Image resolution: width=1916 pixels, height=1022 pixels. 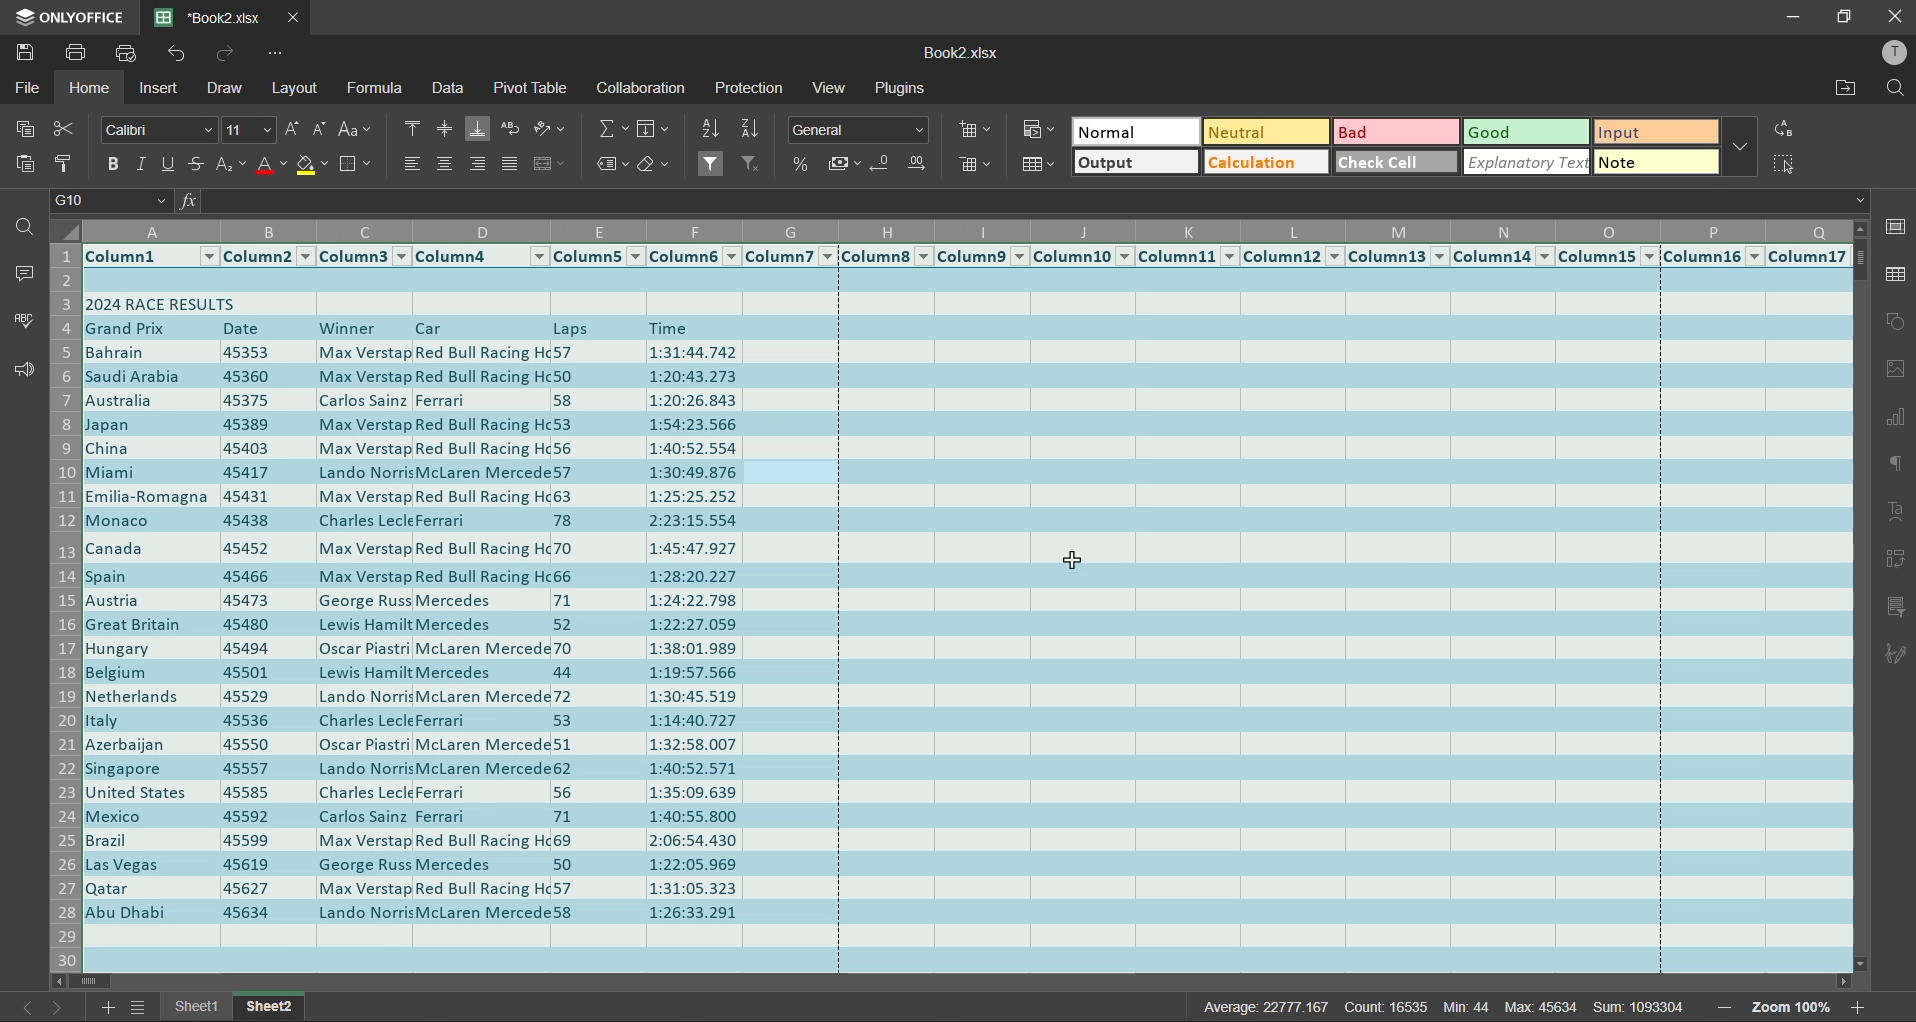 I want to click on Column , so click(x=1188, y=257).